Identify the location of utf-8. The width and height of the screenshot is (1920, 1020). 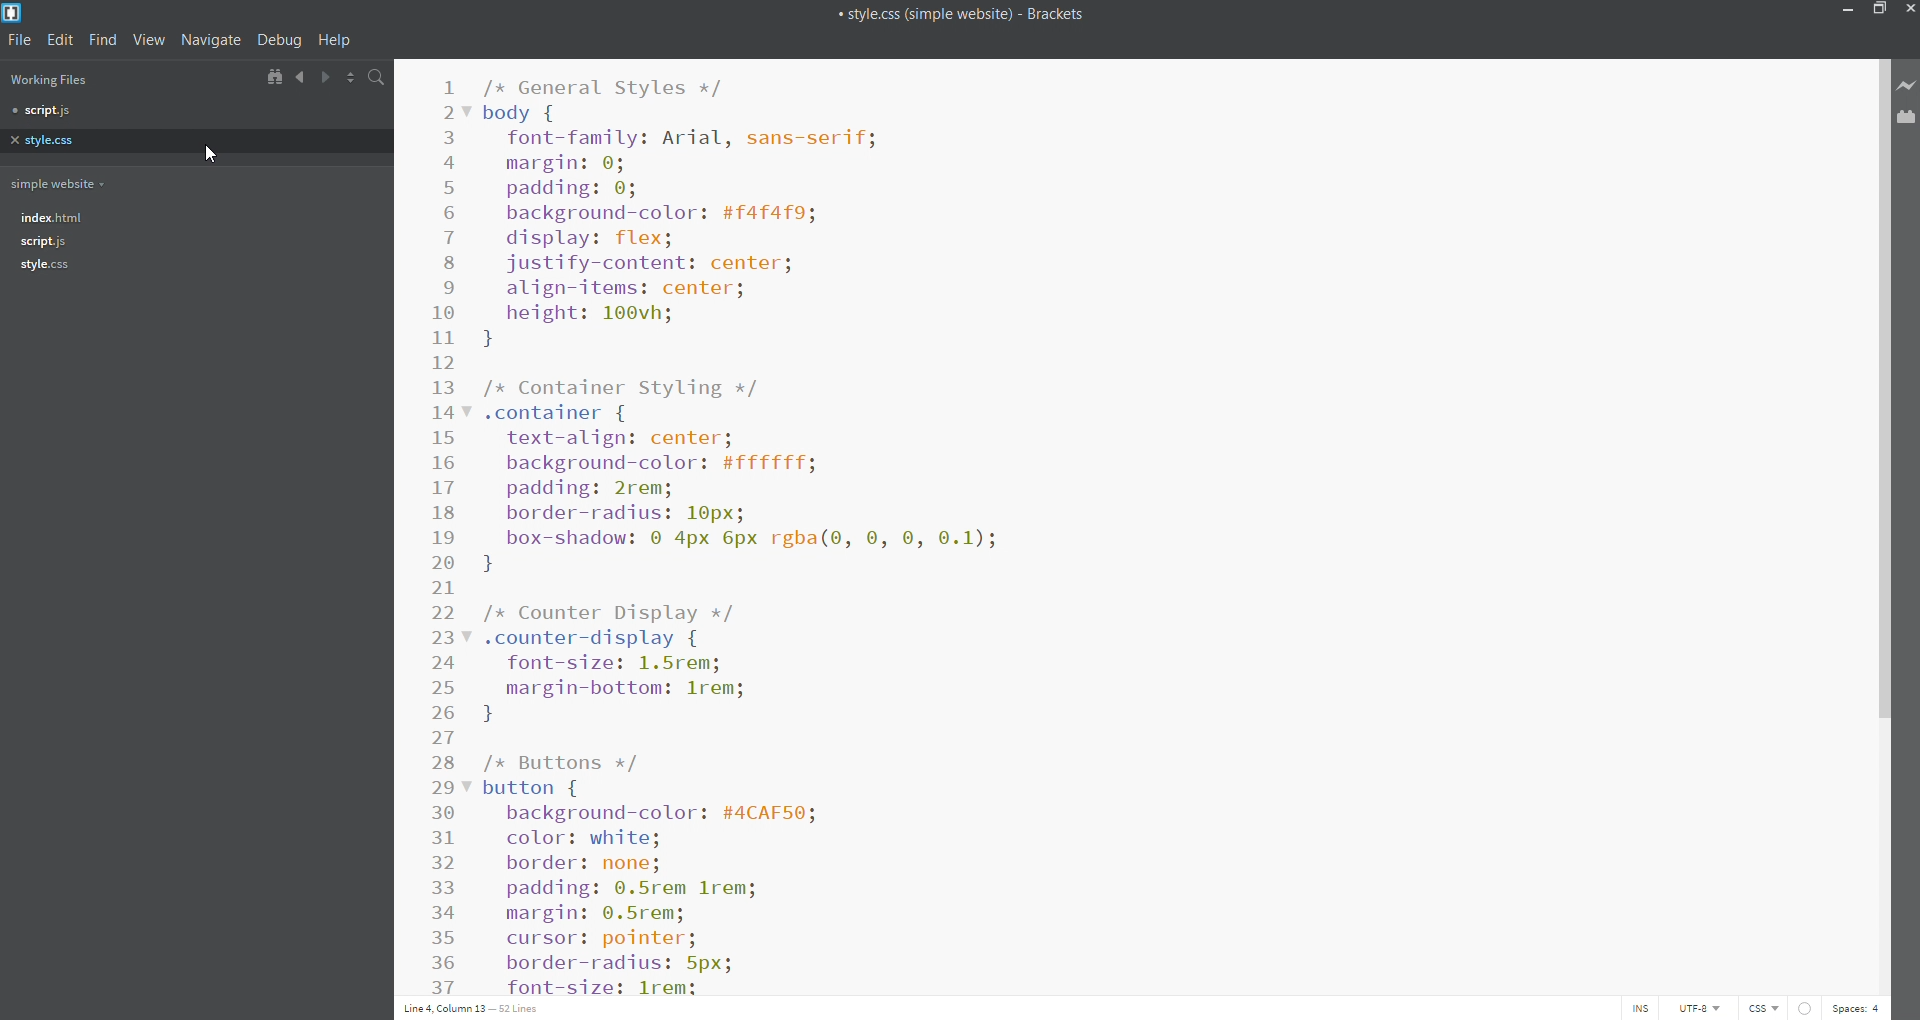
(1698, 1007).